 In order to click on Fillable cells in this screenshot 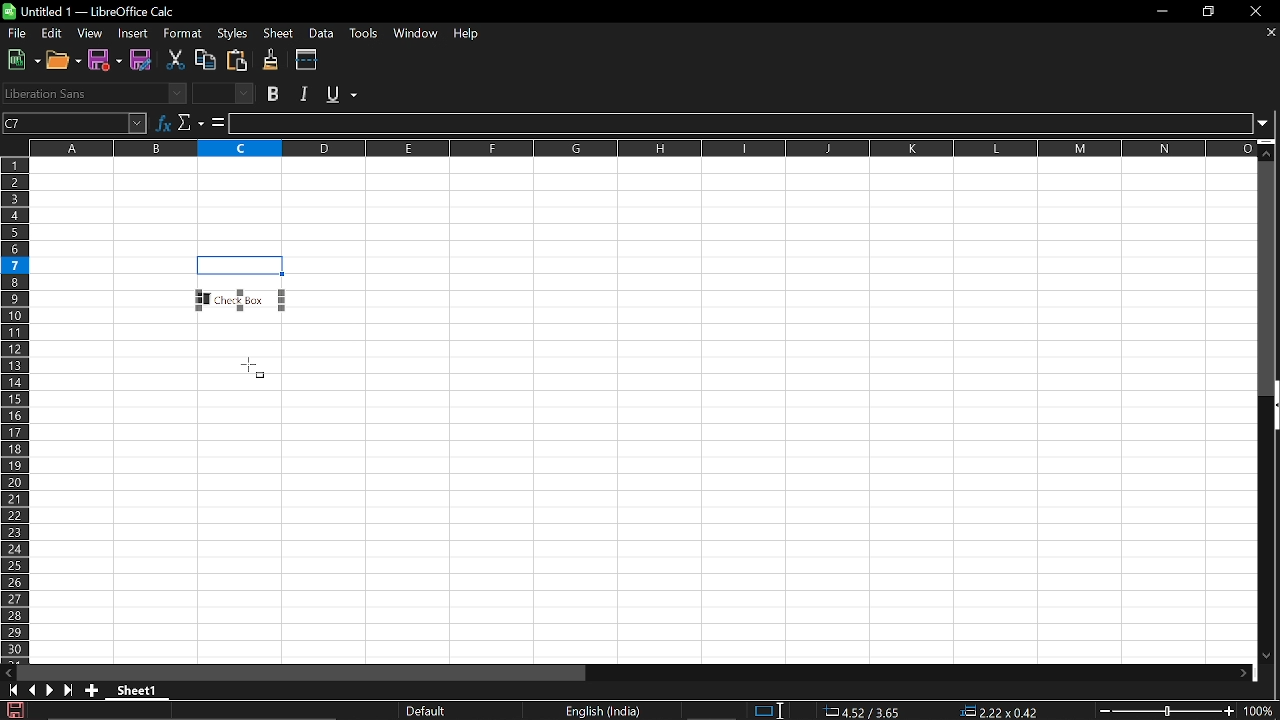, I will do `click(165, 486)`.